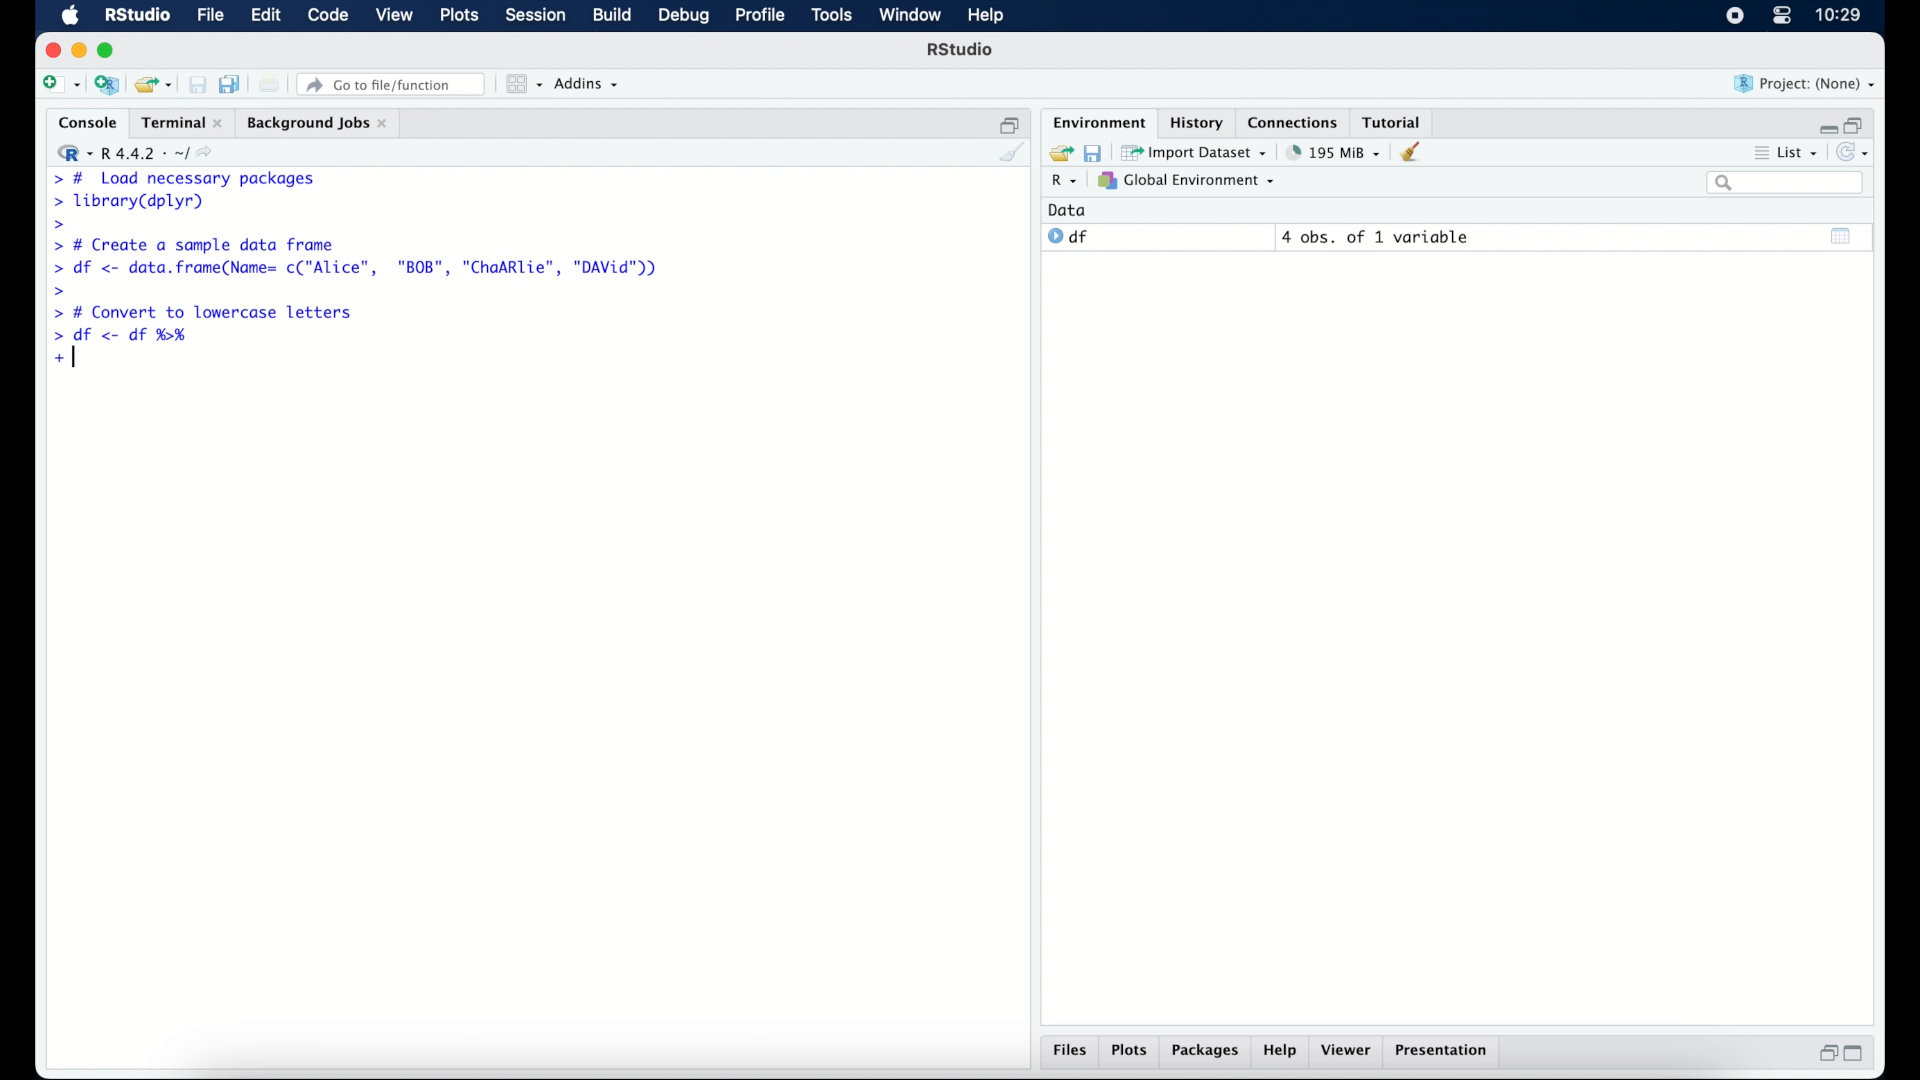 The width and height of the screenshot is (1920, 1080). I want to click on search bar, so click(1784, 184).